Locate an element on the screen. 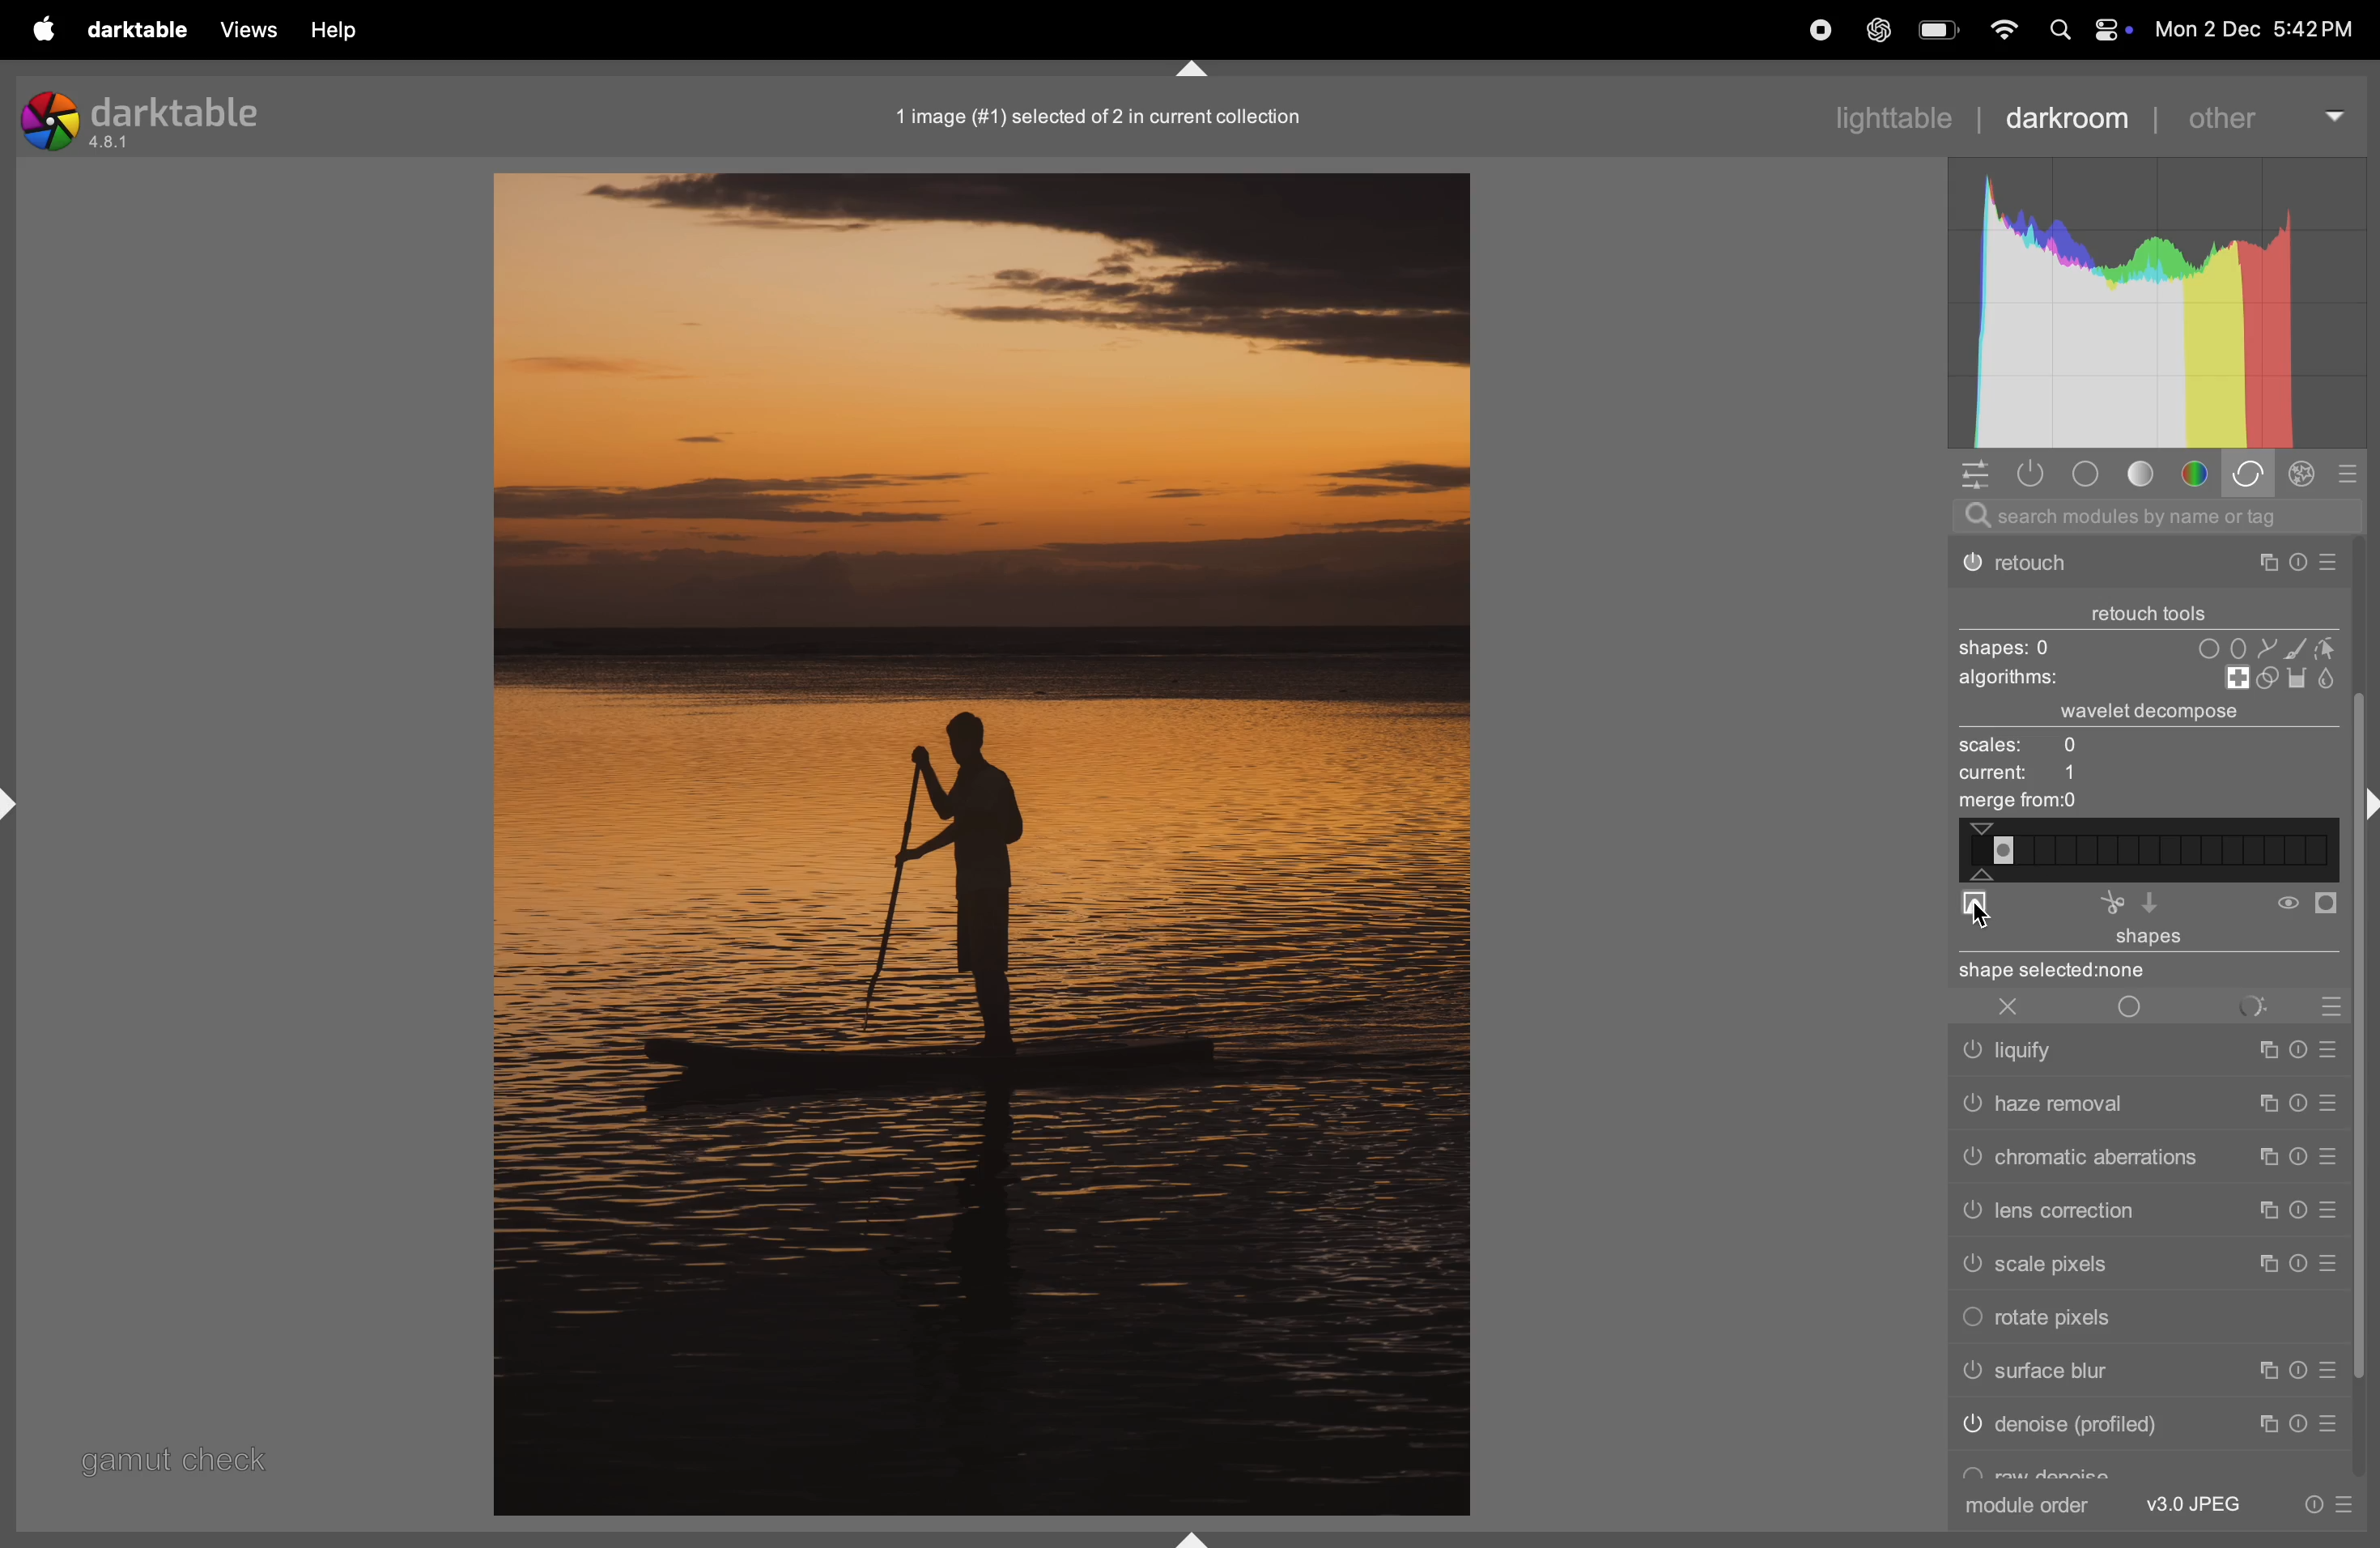 The width and height of the screenshot is (2380, 1548). scale is located at coordinates (2147, 851).